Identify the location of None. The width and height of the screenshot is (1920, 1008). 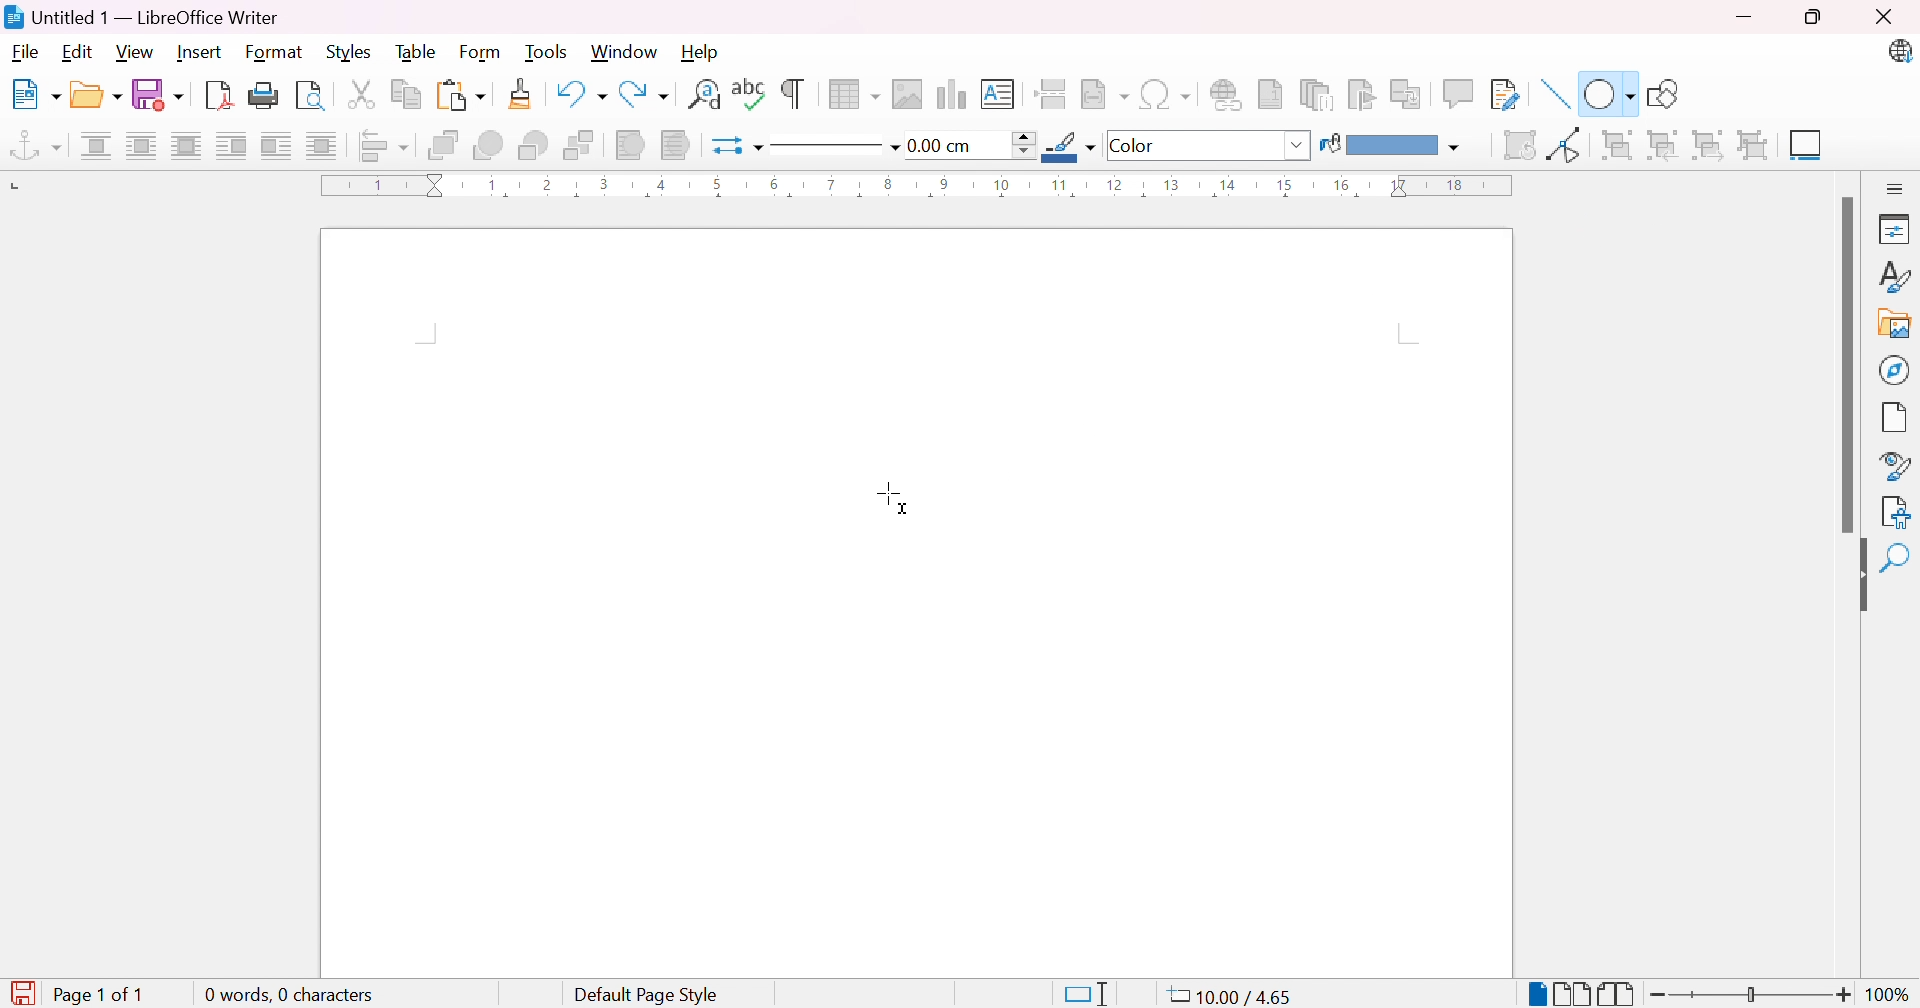
(95, 146).